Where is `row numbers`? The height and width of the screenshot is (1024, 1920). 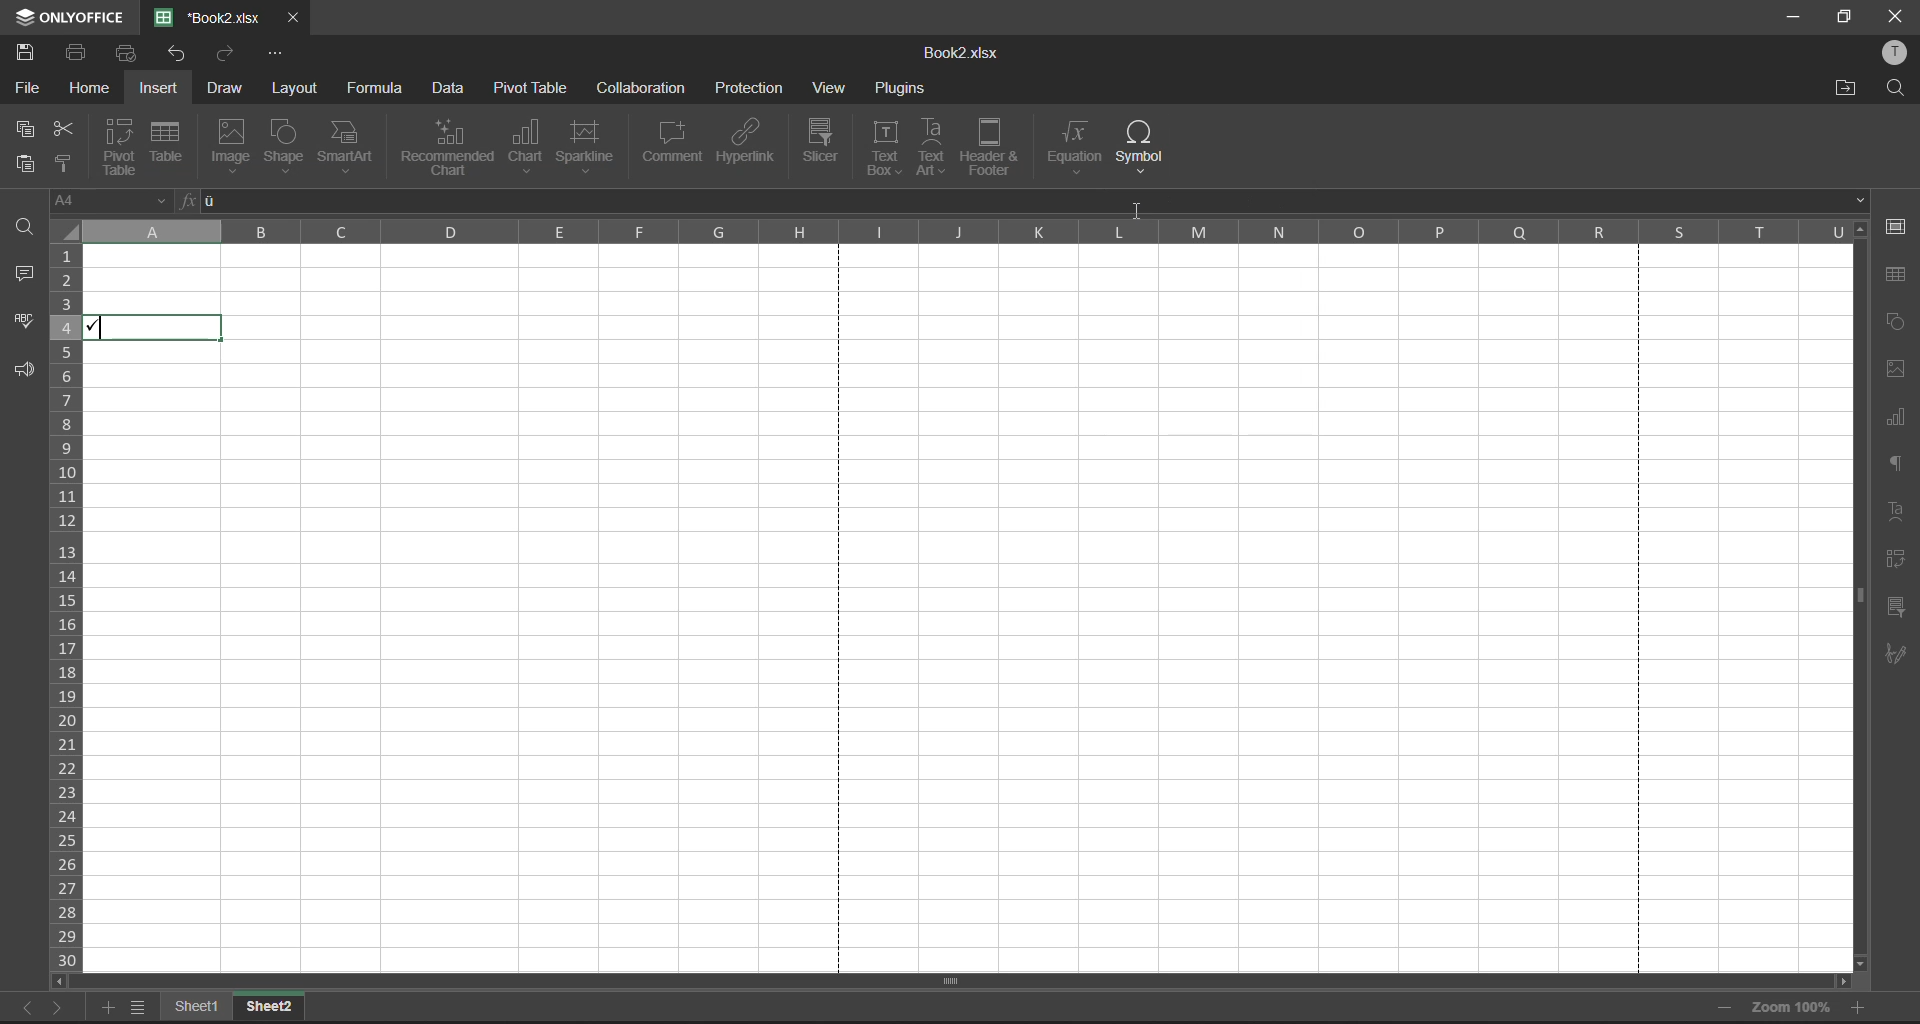
row numbers is located at coordinates (69, 608).